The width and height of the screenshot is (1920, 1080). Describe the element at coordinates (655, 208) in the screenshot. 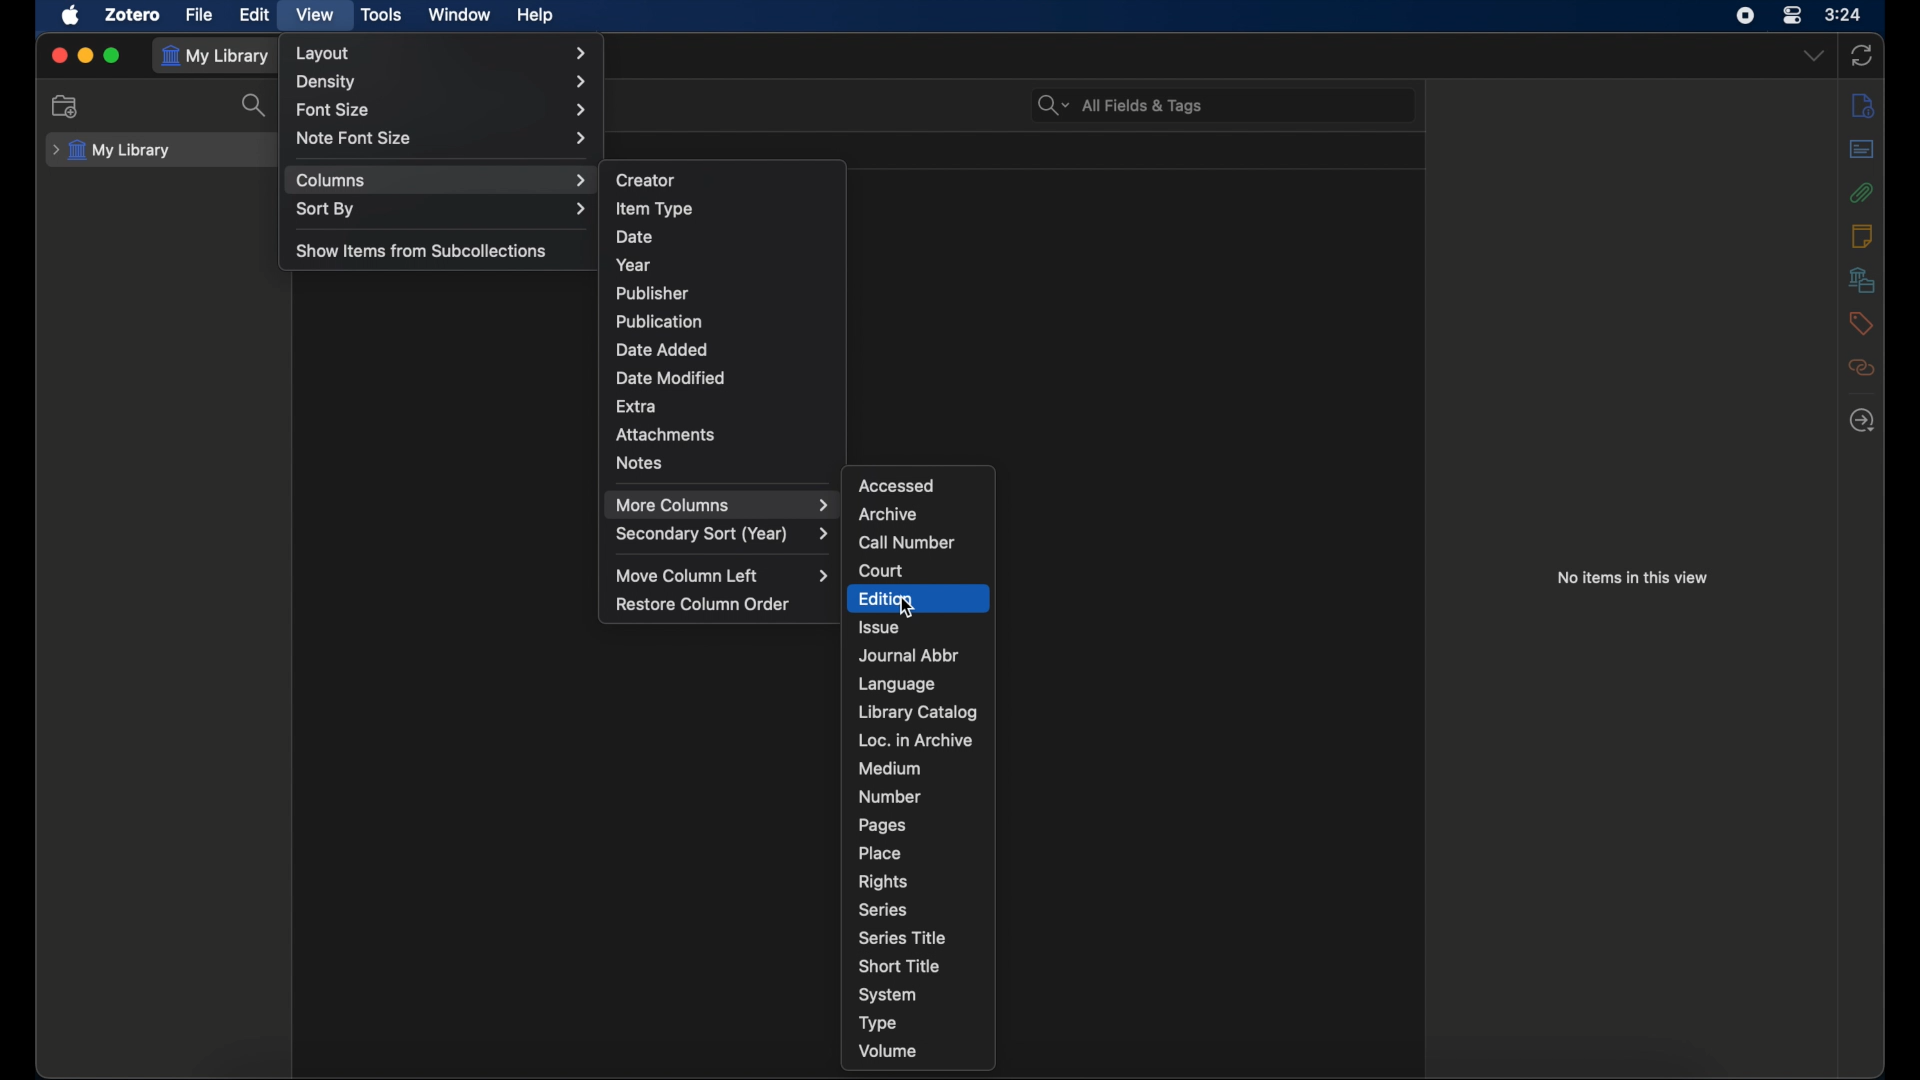

I see `item type` at that location.